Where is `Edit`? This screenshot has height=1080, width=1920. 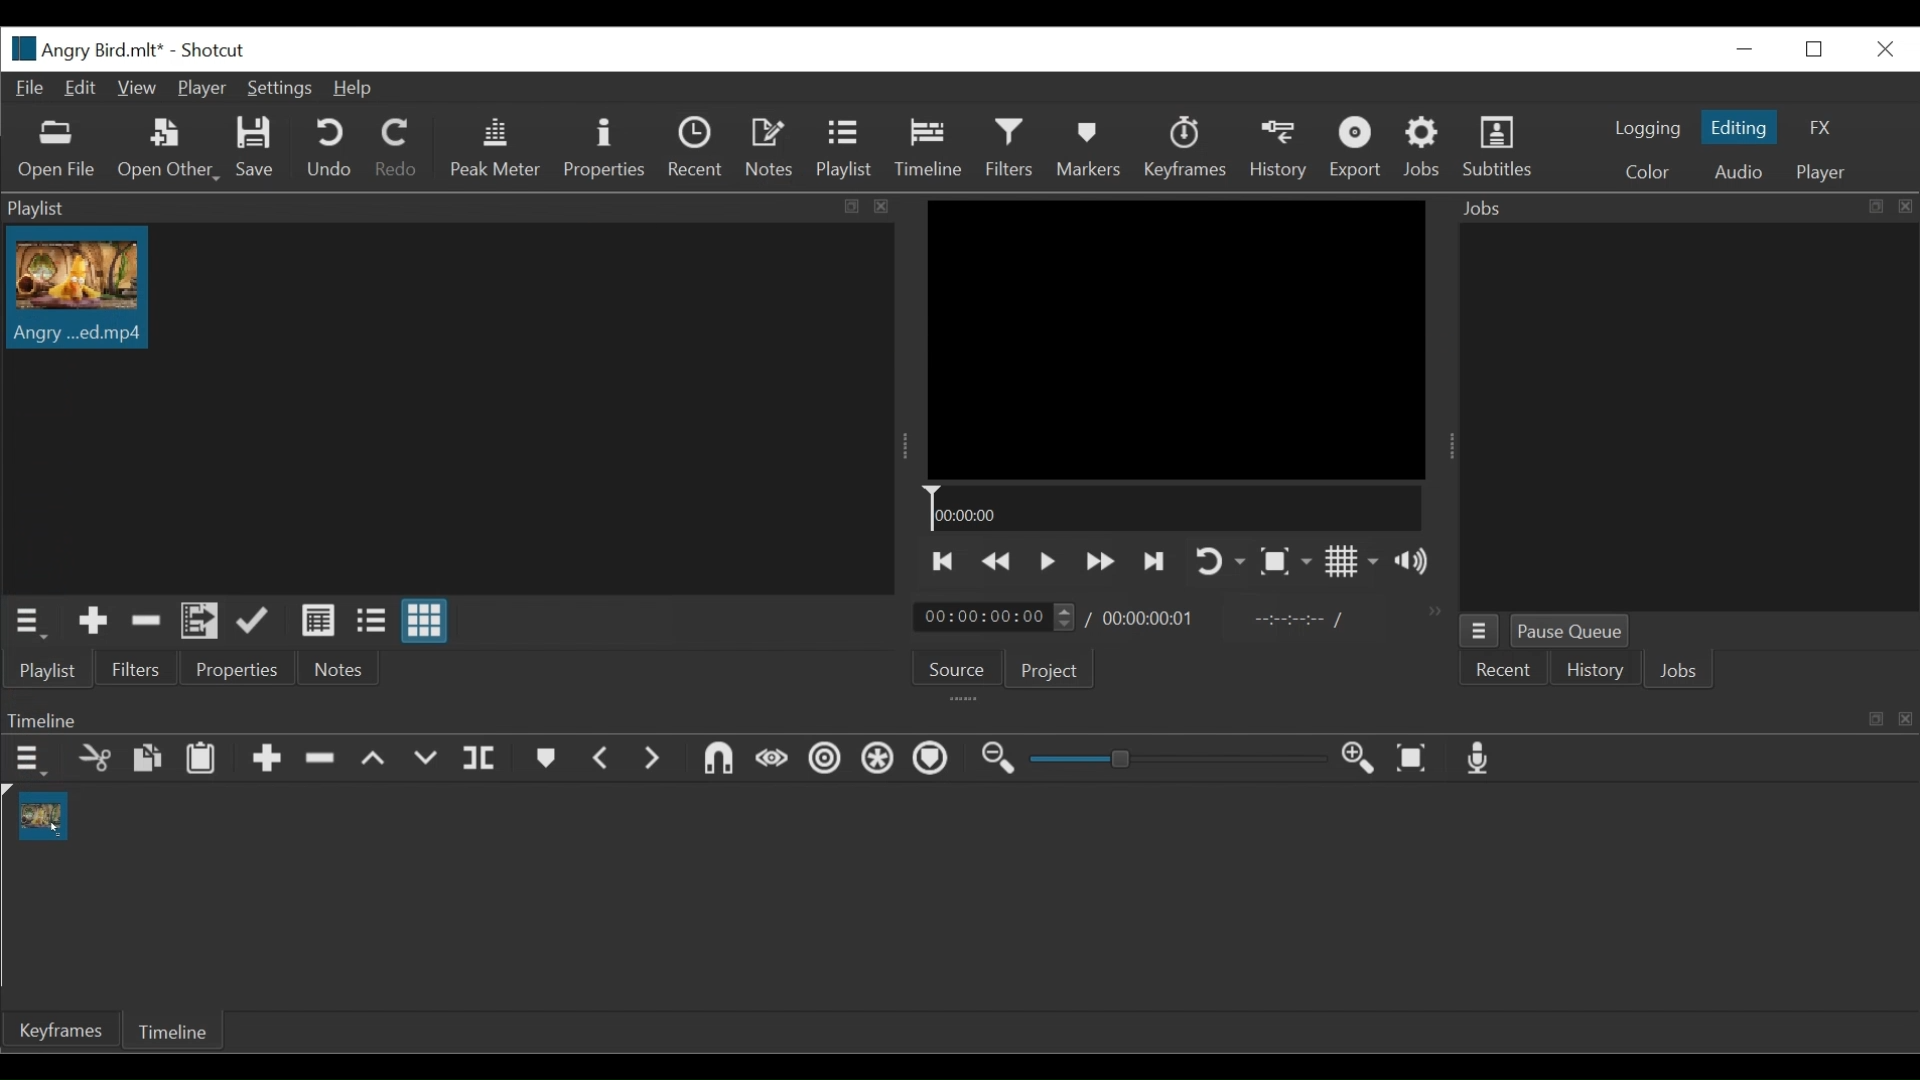
Edit is located at coordinates (77, 88).